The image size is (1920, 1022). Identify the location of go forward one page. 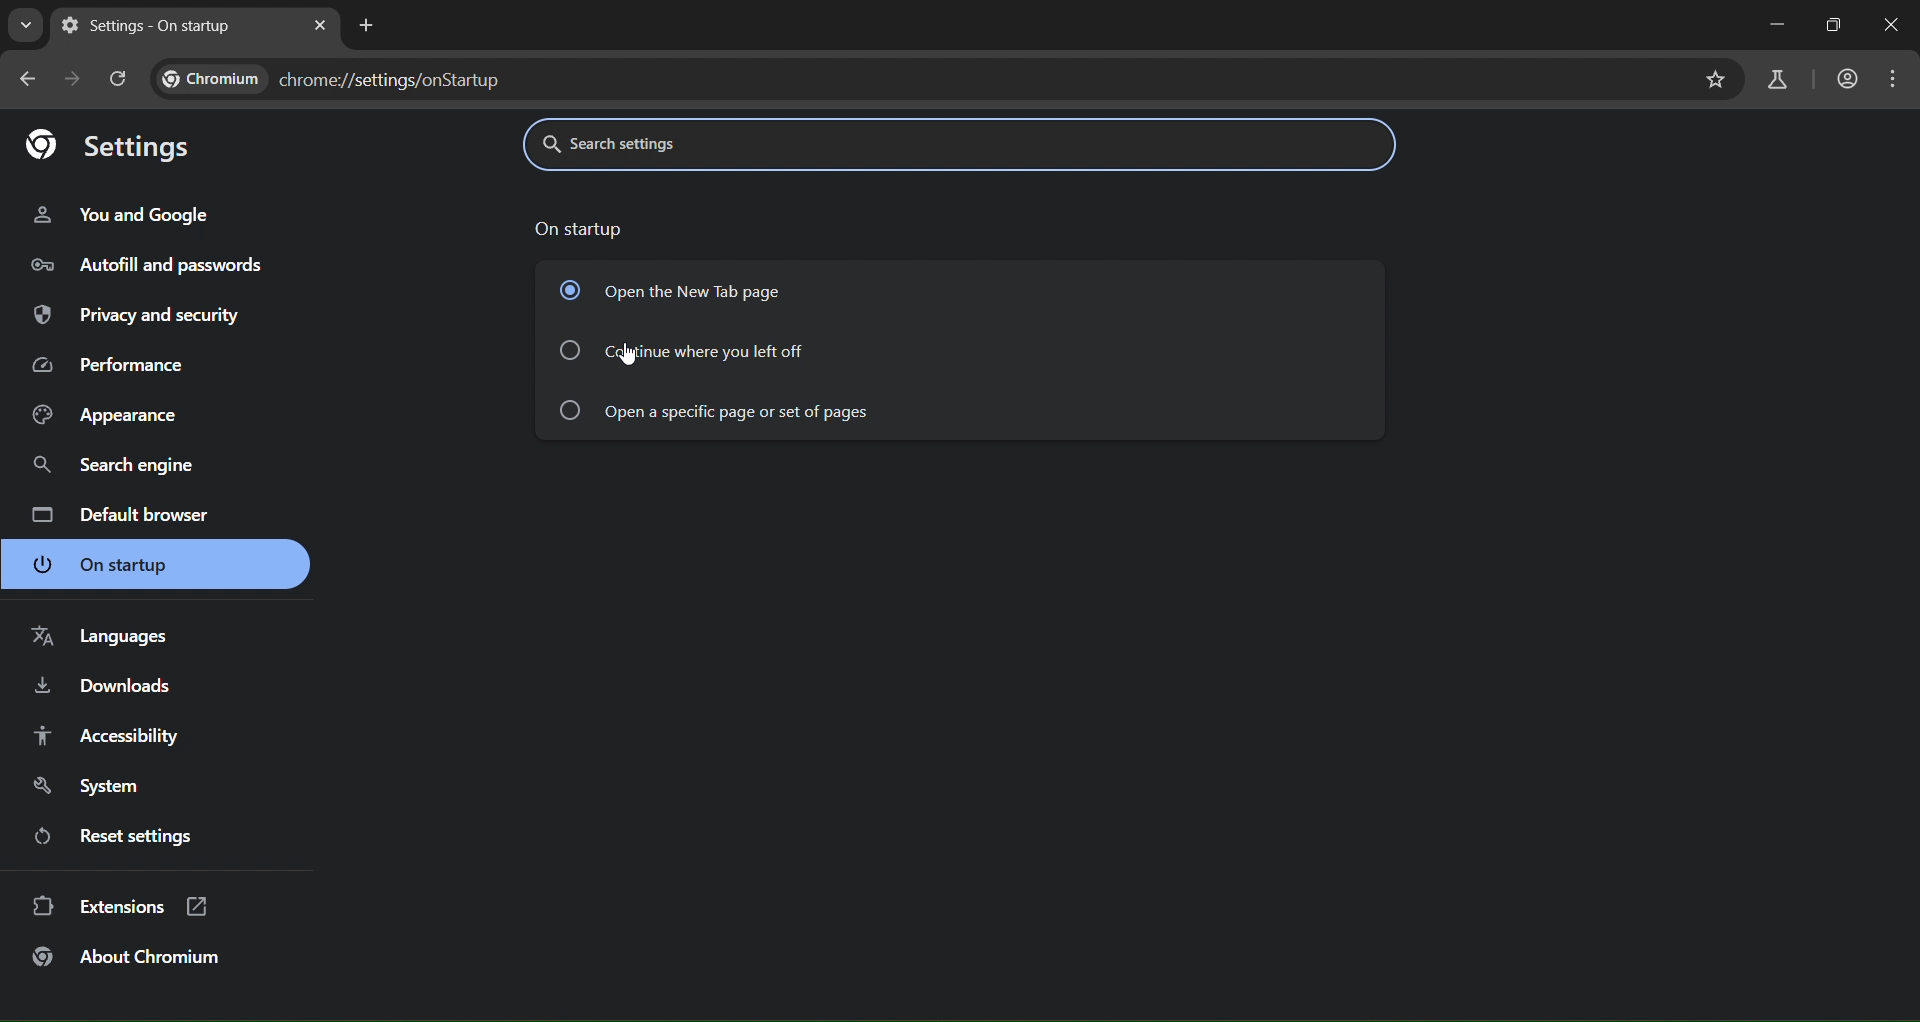
(73, 80).